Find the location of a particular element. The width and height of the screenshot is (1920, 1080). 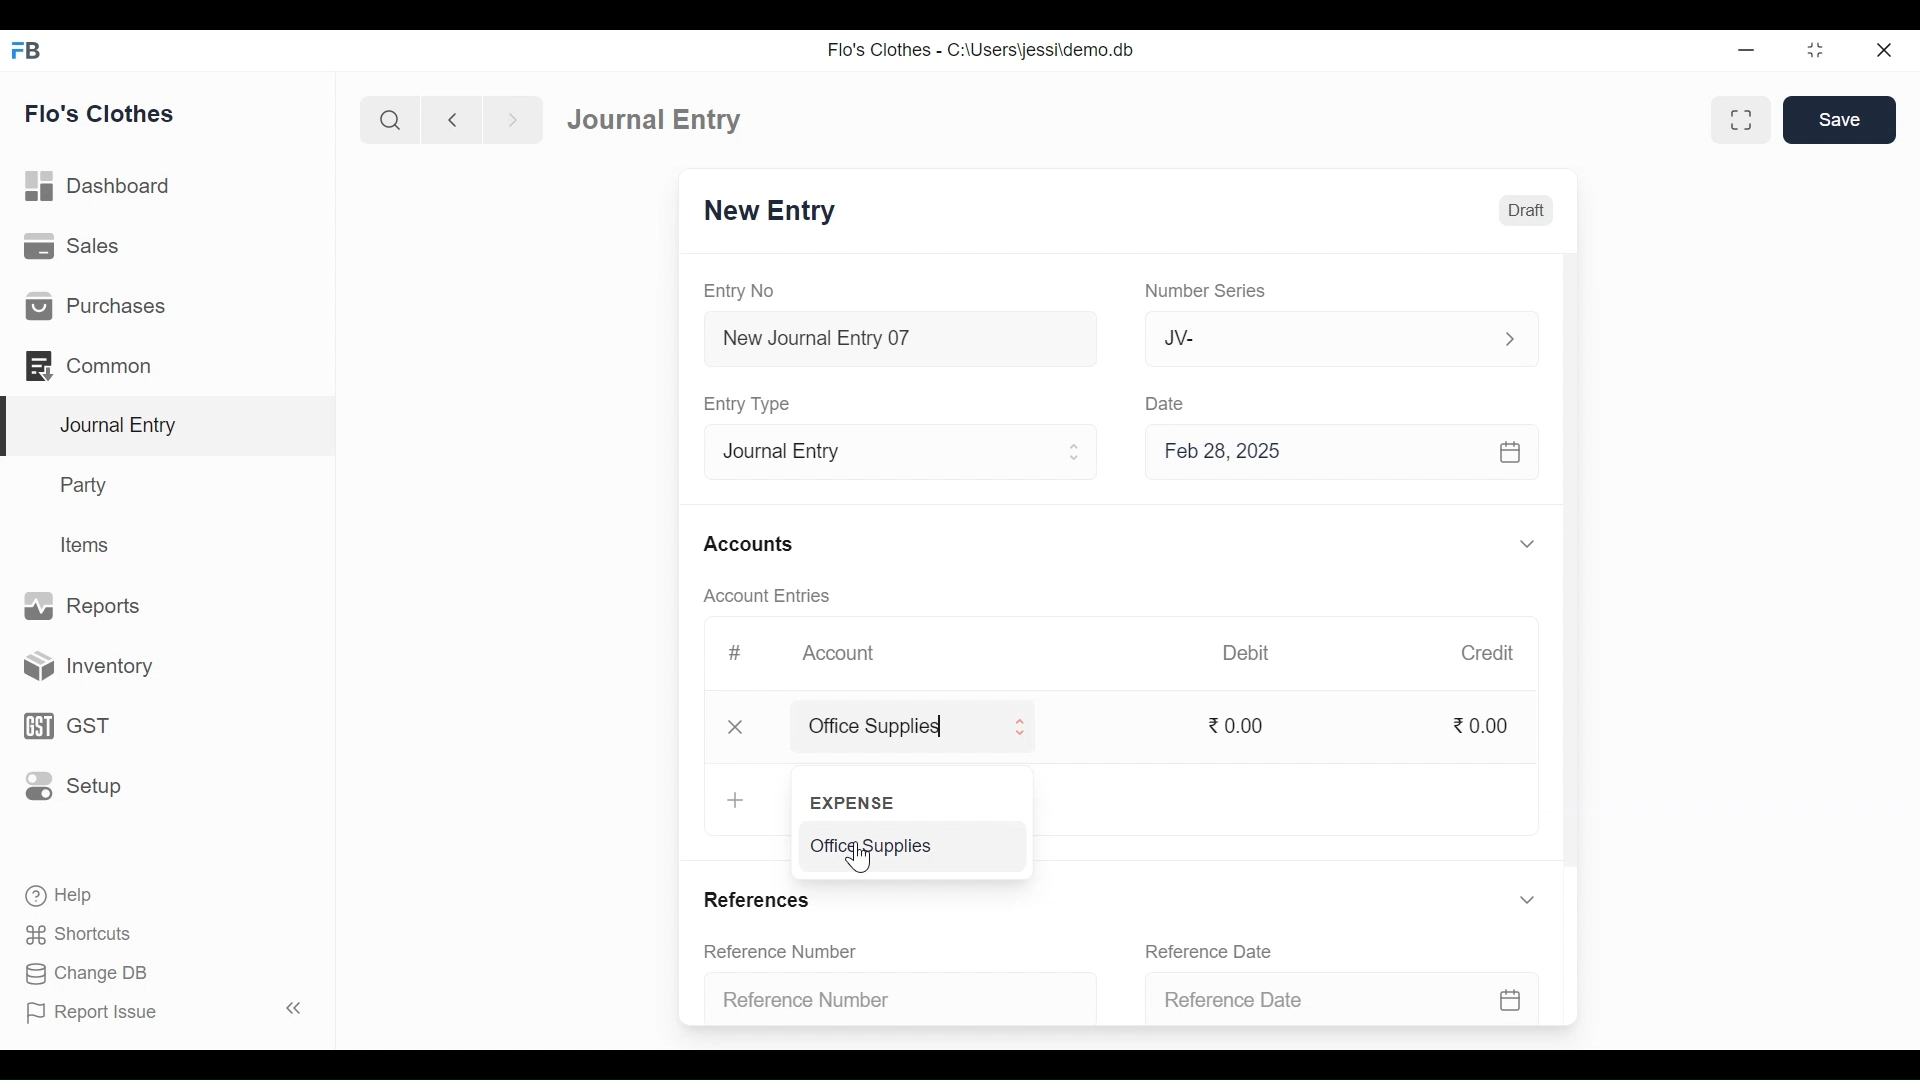

References is located at coordinates (763, 898).